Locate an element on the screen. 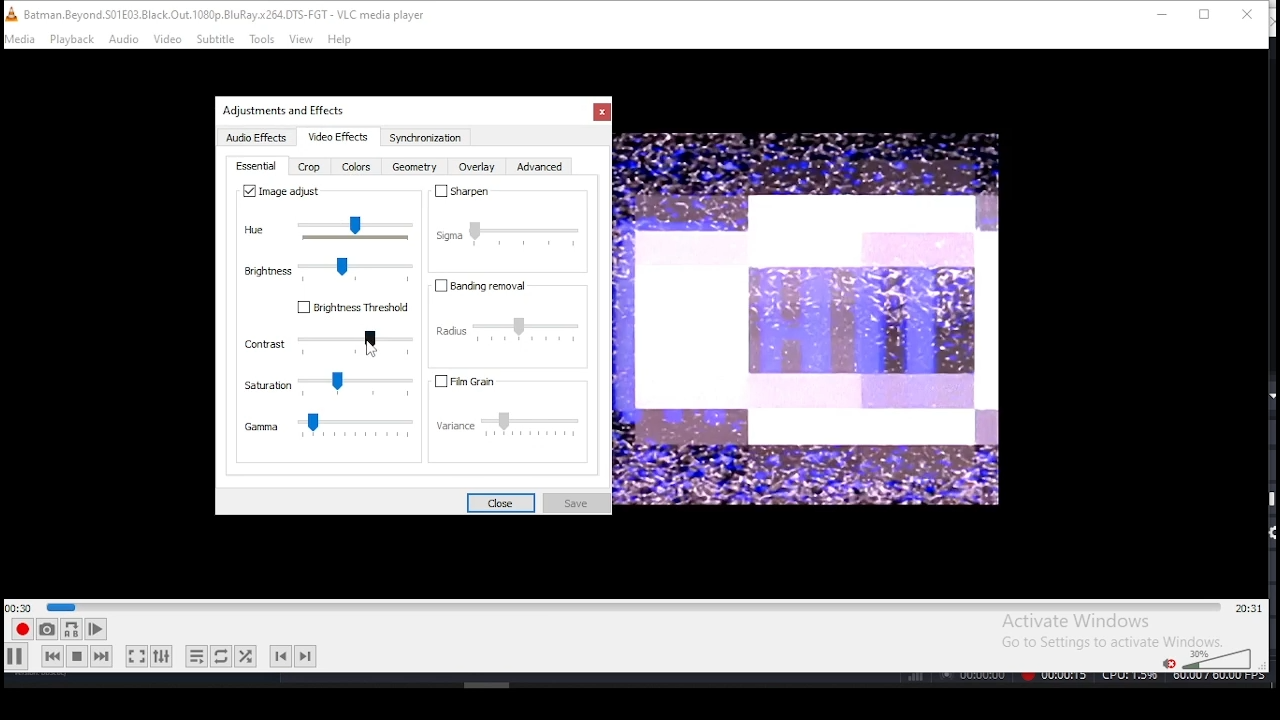  save is located at coordinates (574, 502).